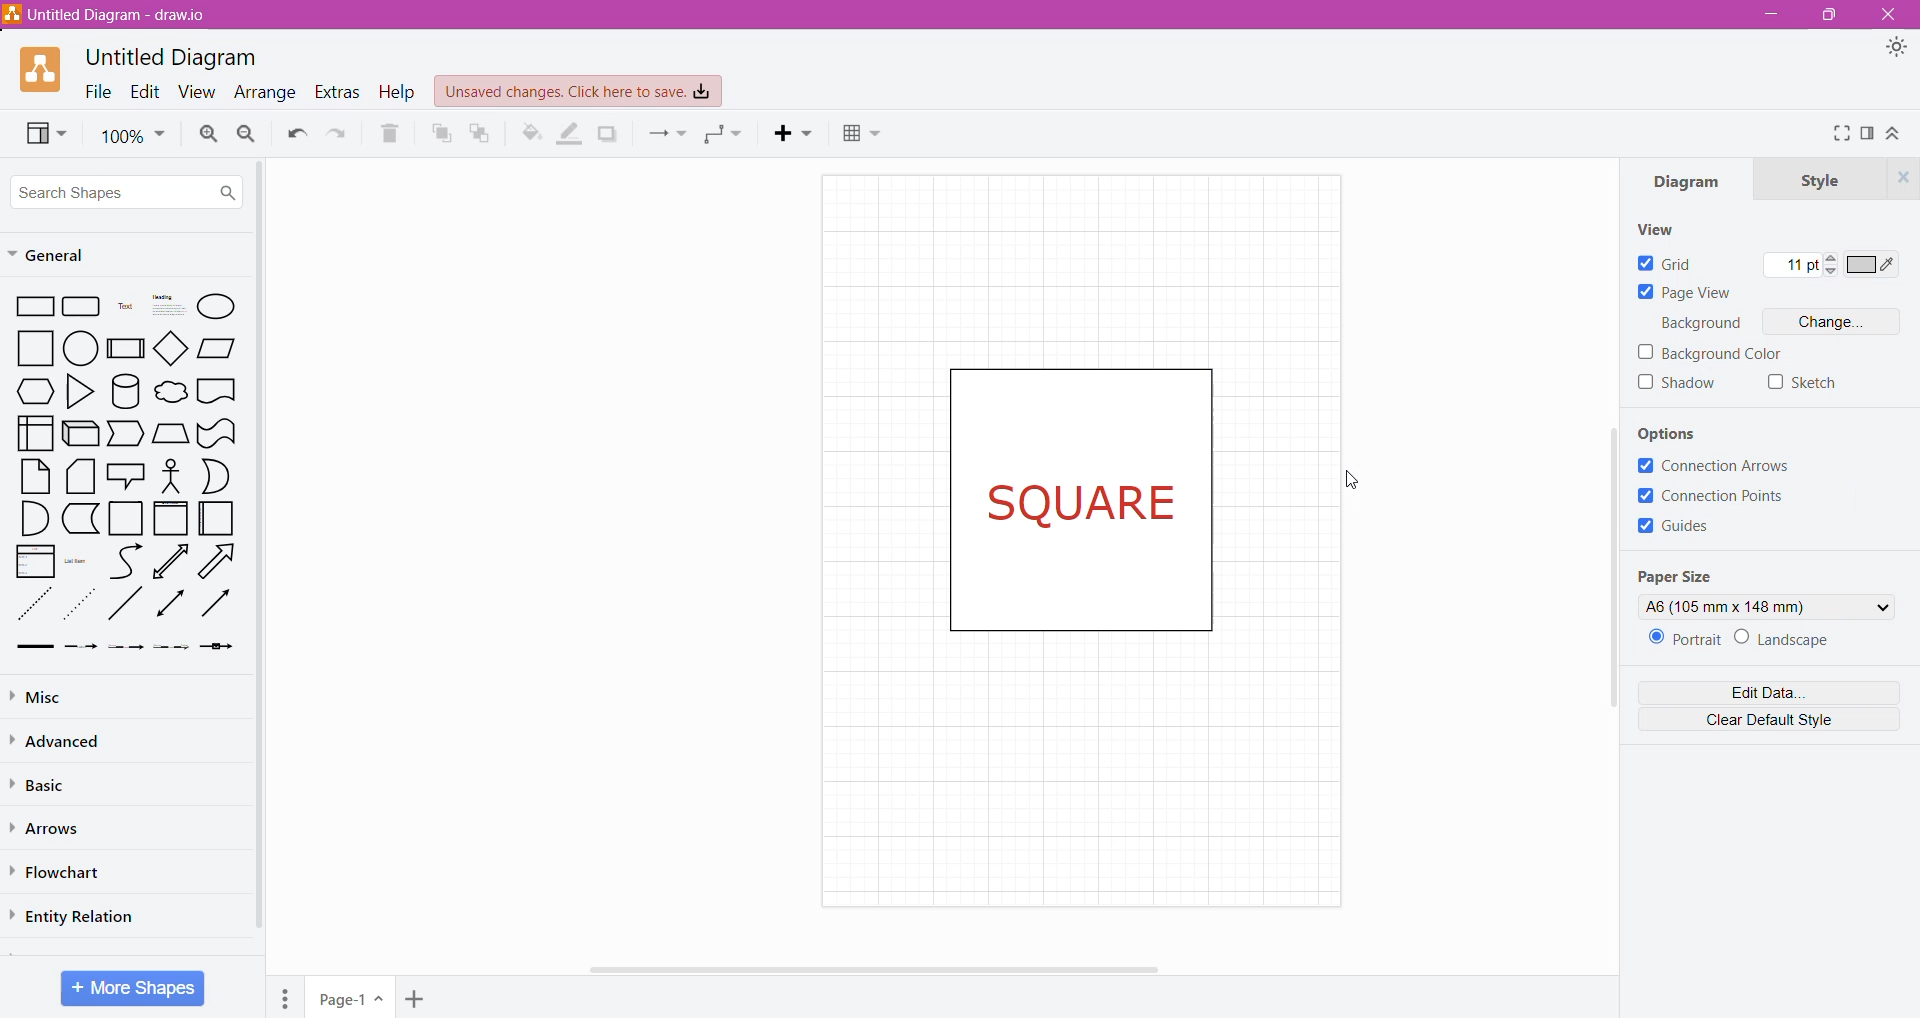 This screenshot has height=1018, width=1920. What do you see at coordinates (859, 135) in the screenshot?
I see `Table` at bounding box center [859, 135].